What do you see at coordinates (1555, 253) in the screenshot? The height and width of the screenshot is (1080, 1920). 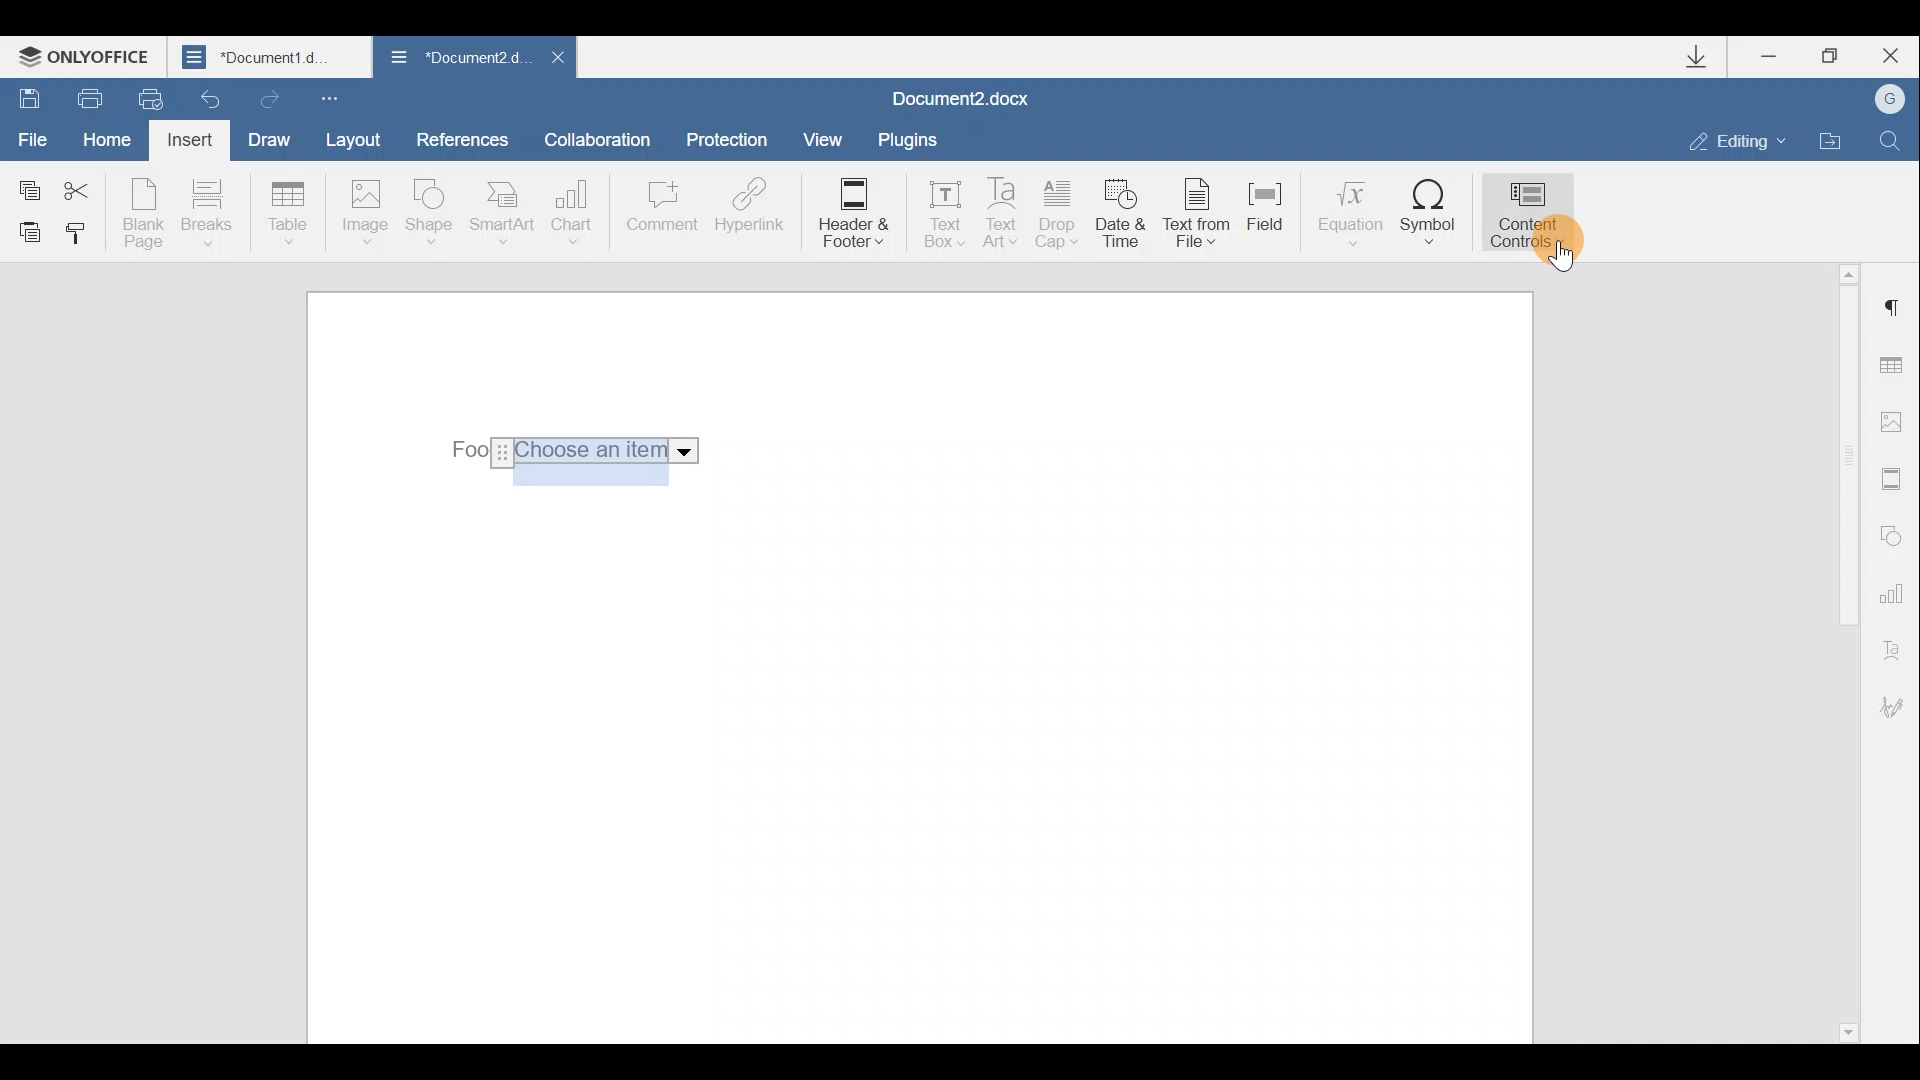 I see `Cursor` at bounding box center [1555, 253].